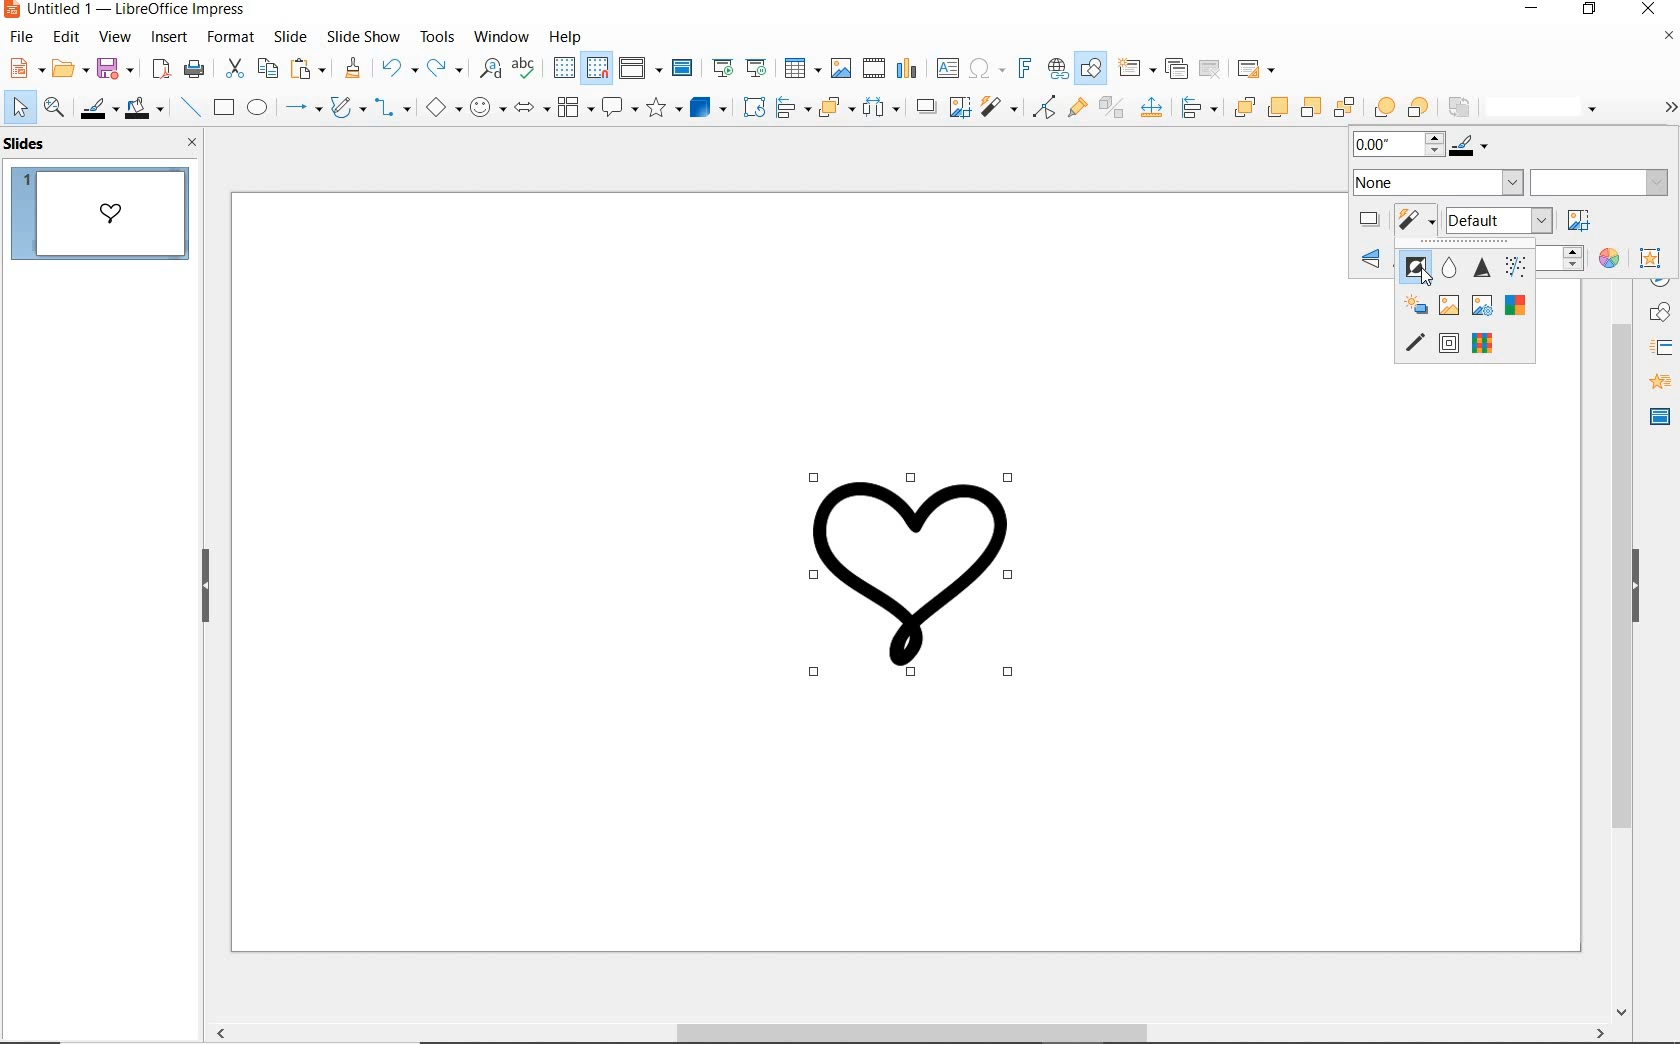 Image resolution: width=1680 pixels, height=1044 pixels. Describe the element at coordinates (1608, 256) in the screenshot. I see `color` at that location.